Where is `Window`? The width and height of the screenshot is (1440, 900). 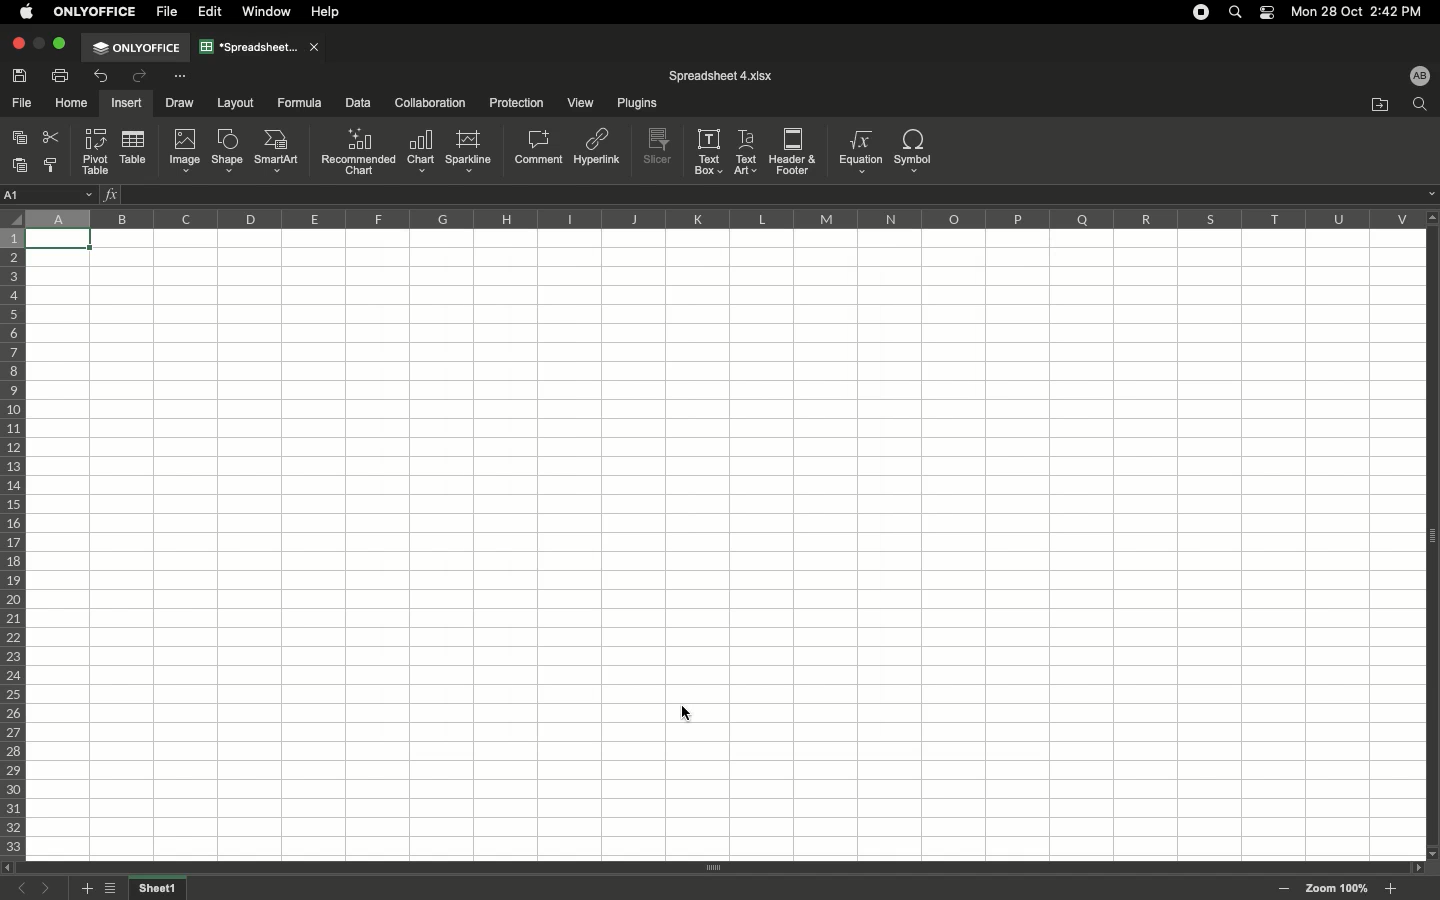 Window is located at coordinates (270, 12).